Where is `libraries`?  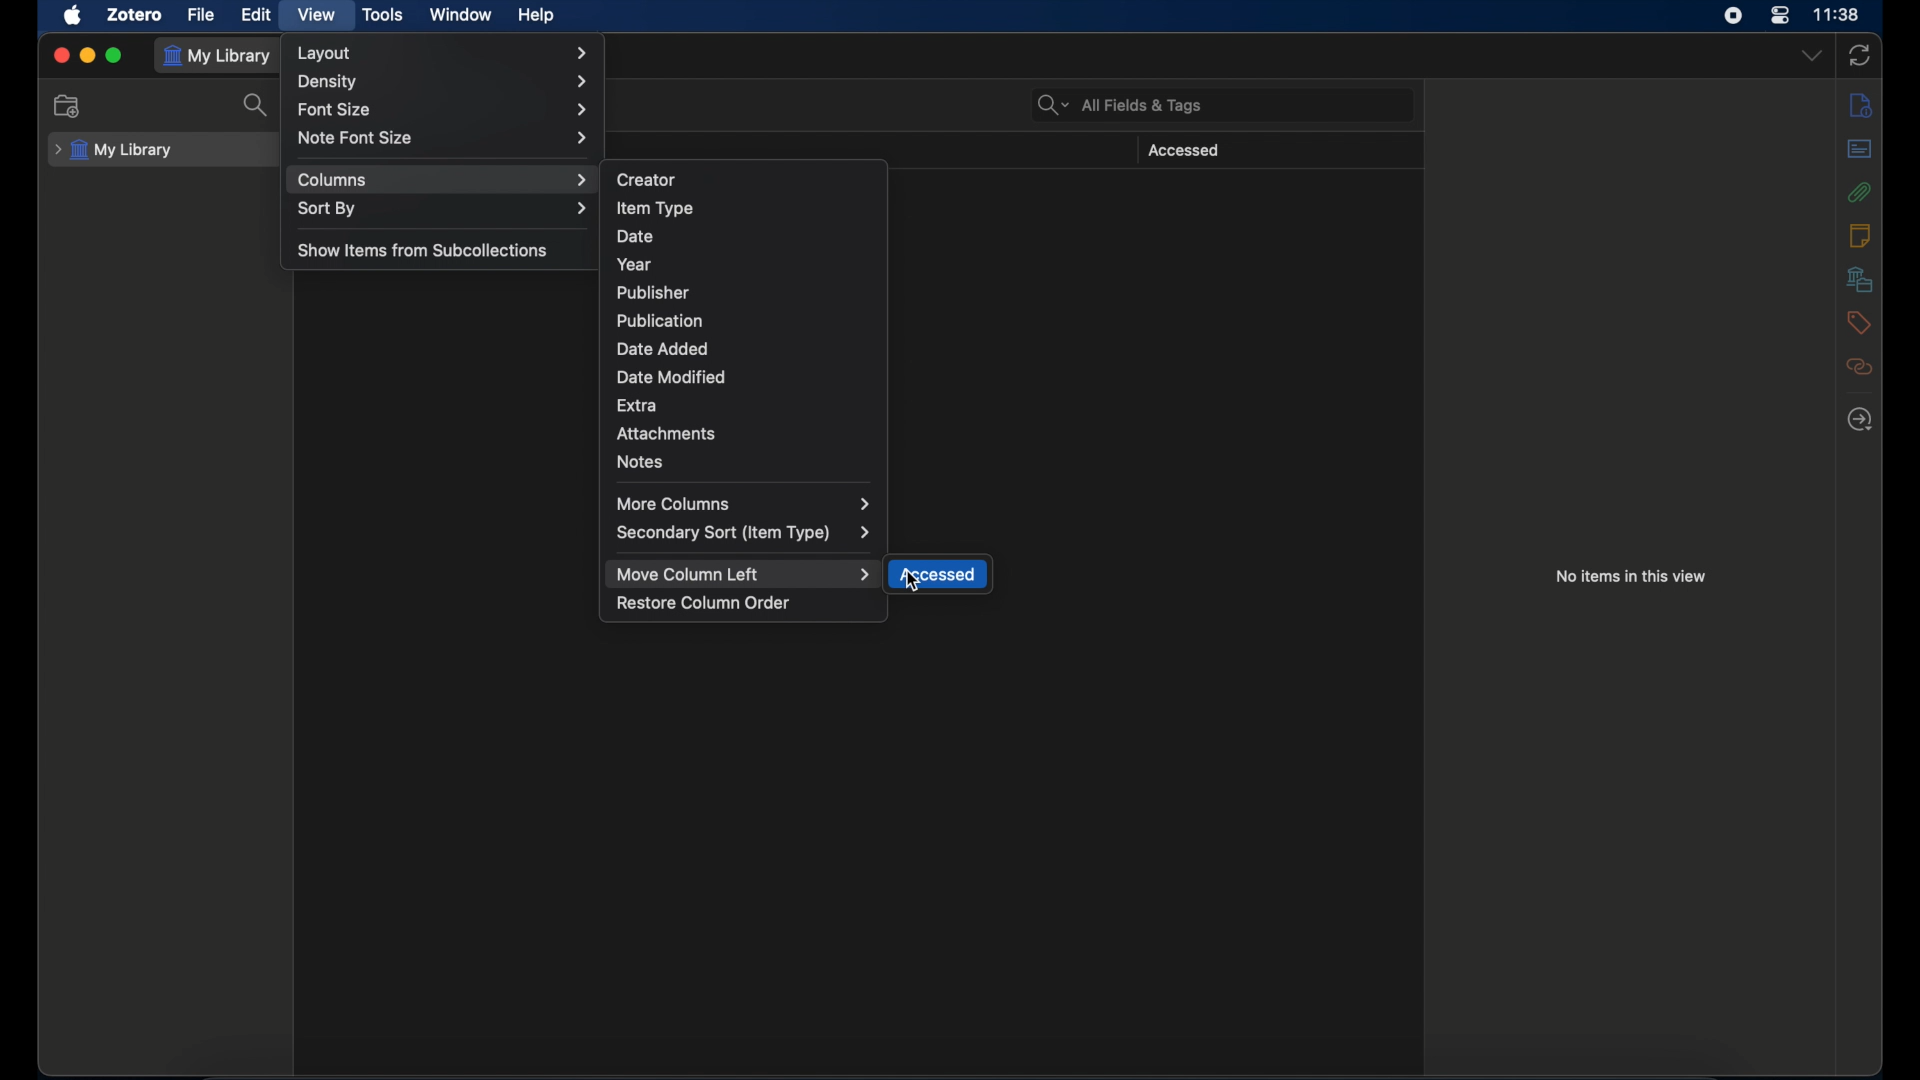
libraries is located at coordinates (1859, 278).